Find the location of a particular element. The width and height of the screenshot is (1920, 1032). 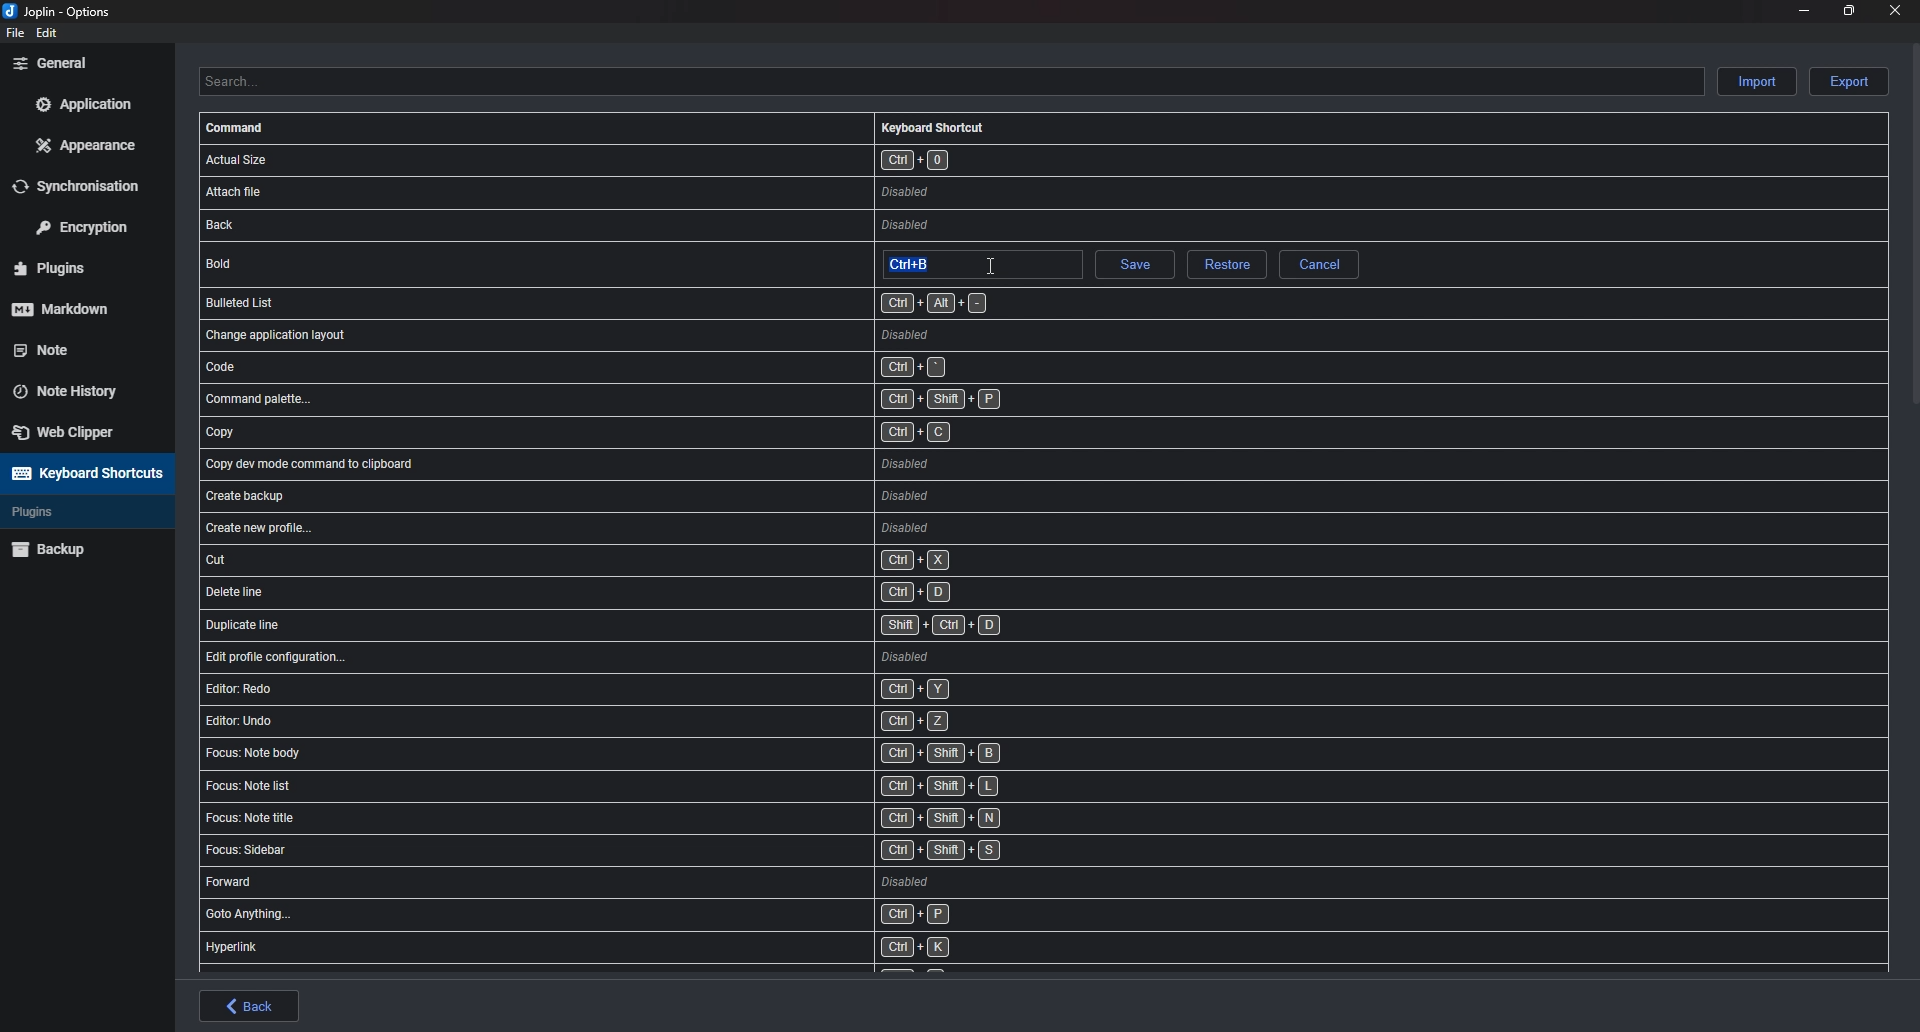

shortcut is located at coordinates (655, 821).